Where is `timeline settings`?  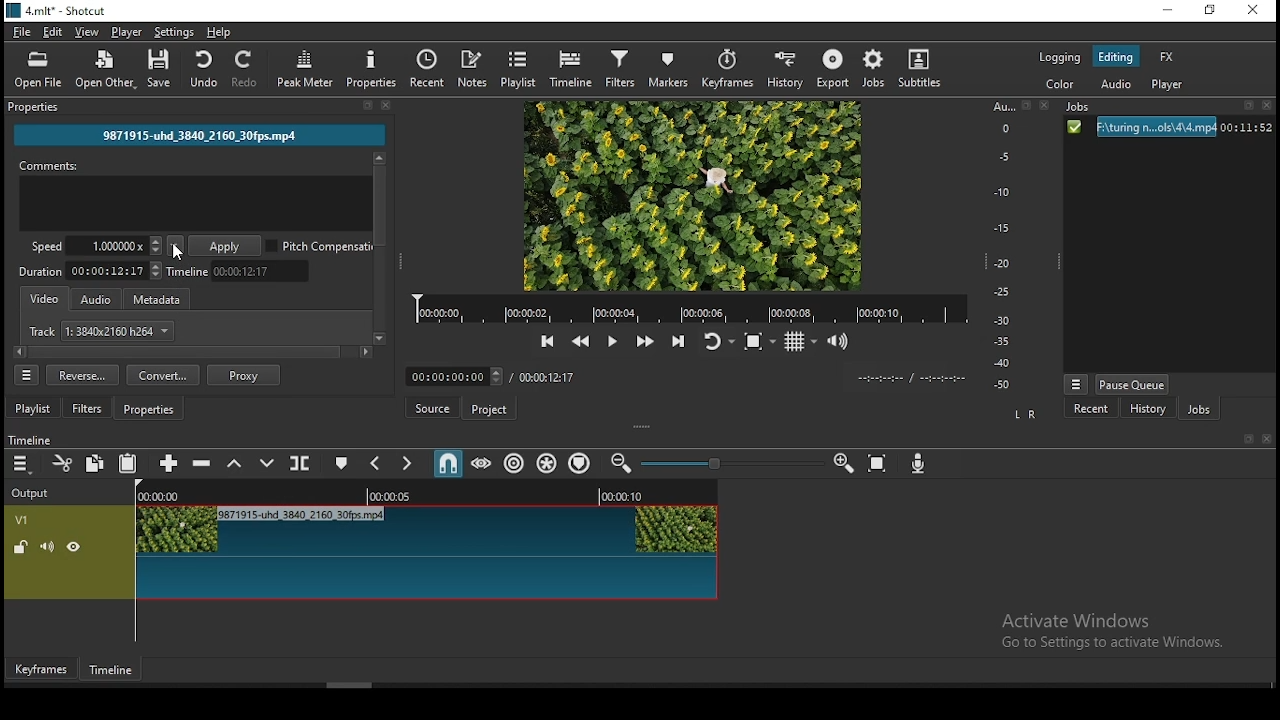
timeline settings is located at coordinates (23, 463).